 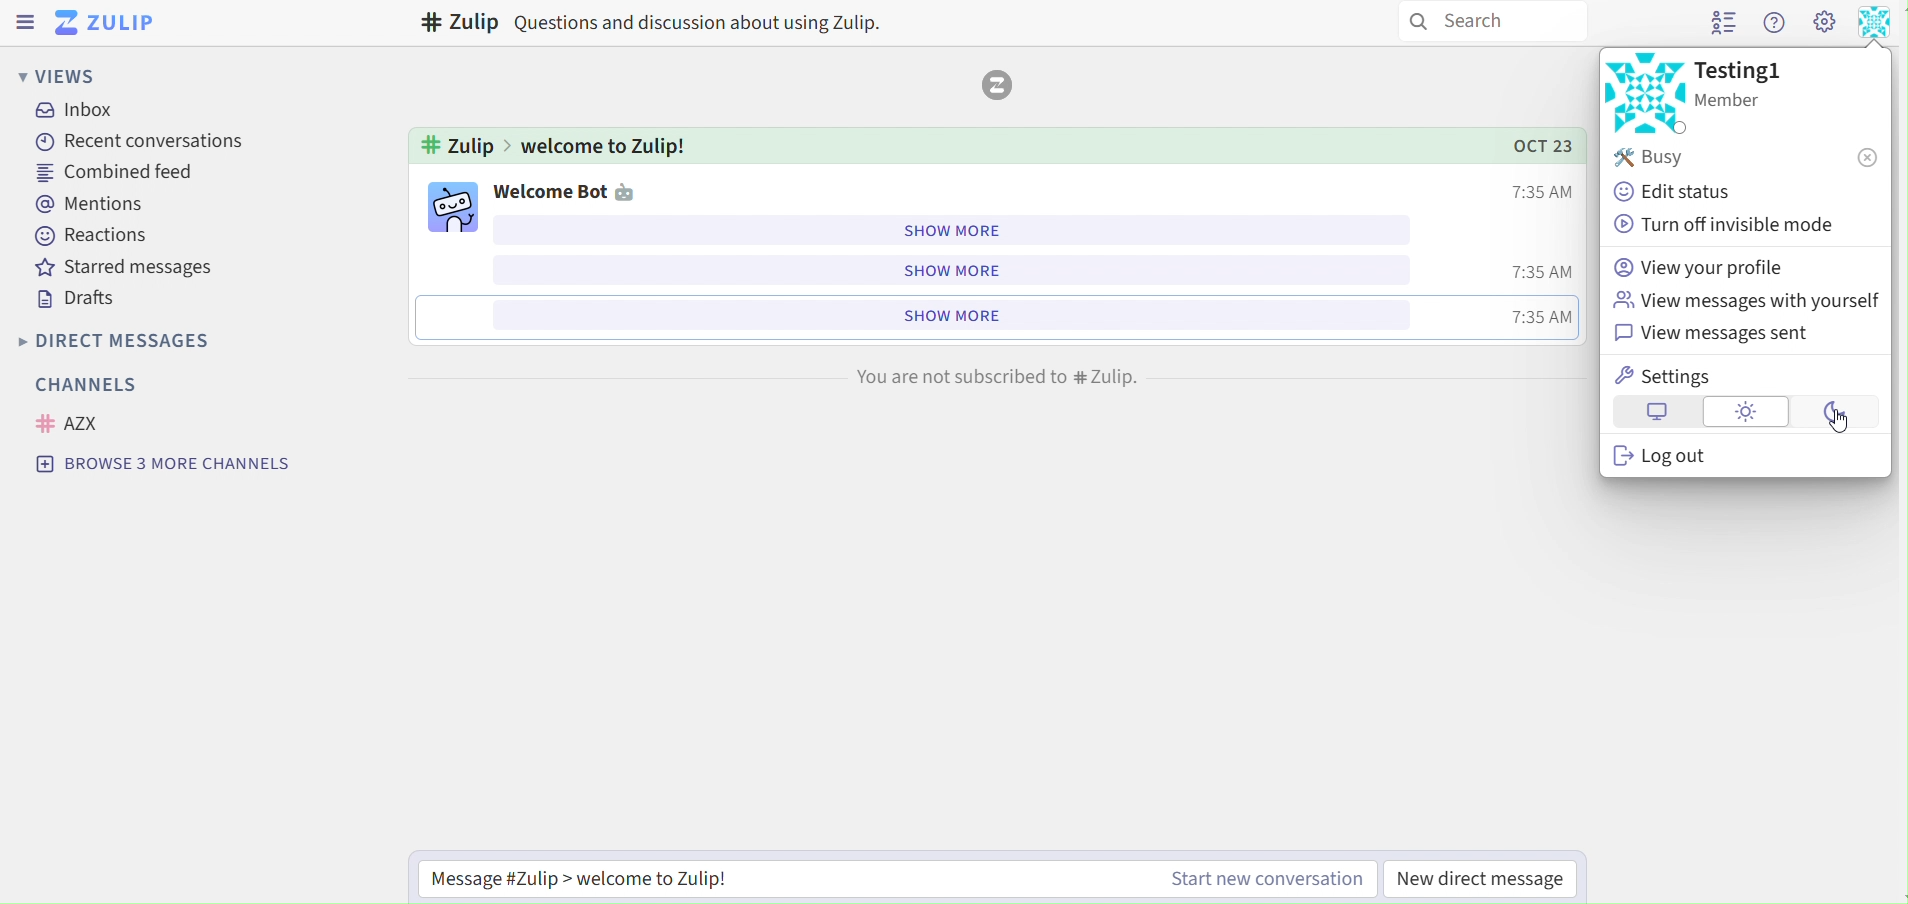 What do you see at coordinates (1744, 298) in the screenshot?
I see `view messages with yourself` at bounding box center [1744, 298].